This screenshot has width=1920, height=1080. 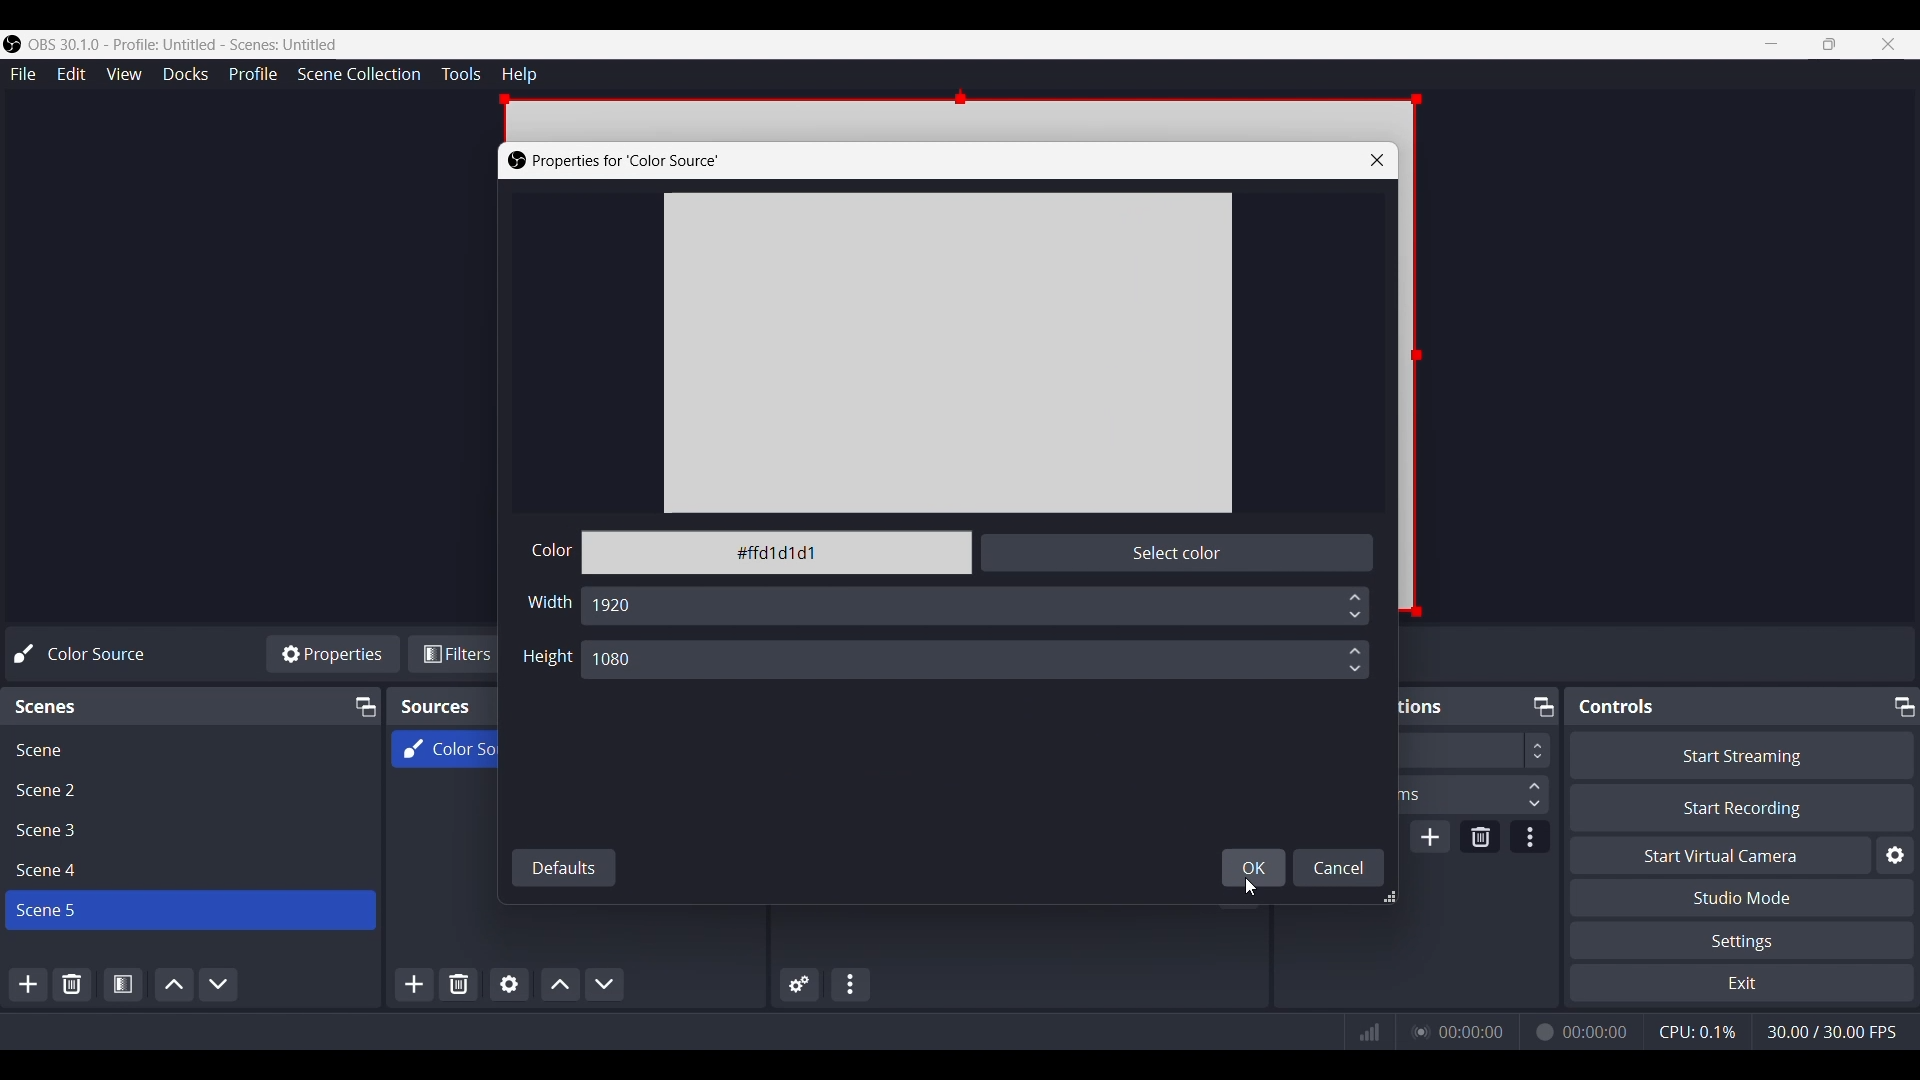 What do you see at coordinates (122, 985) in the screenshot?
I see `Open Scene Properties` at bounding box center [122, 985].